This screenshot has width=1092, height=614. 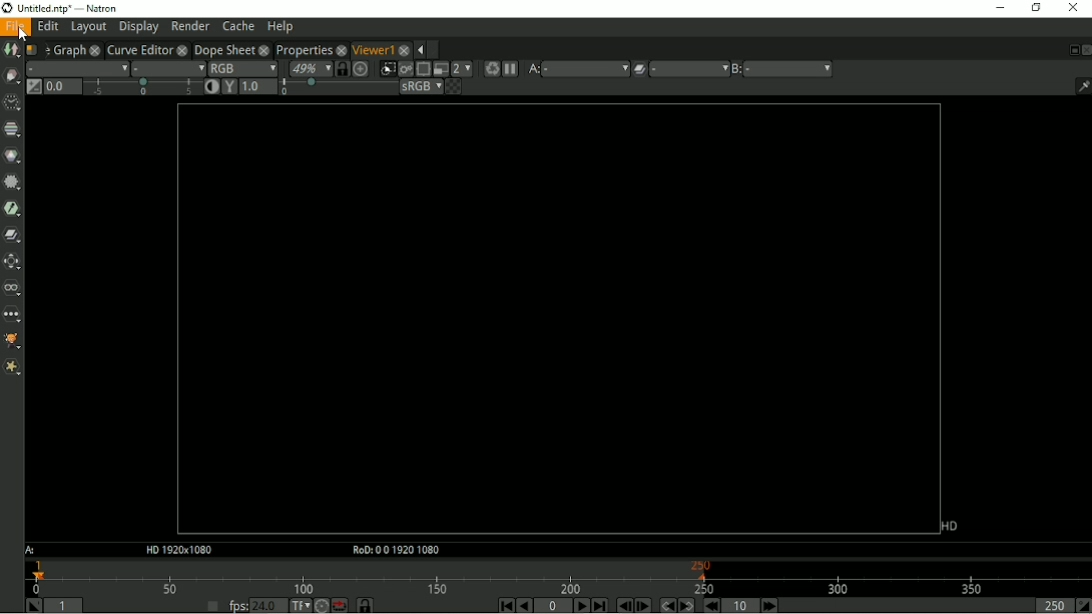 What do you see at coordinates (949, 526) in the screenshot?
I see `HD` at bounding box center [949, 526].